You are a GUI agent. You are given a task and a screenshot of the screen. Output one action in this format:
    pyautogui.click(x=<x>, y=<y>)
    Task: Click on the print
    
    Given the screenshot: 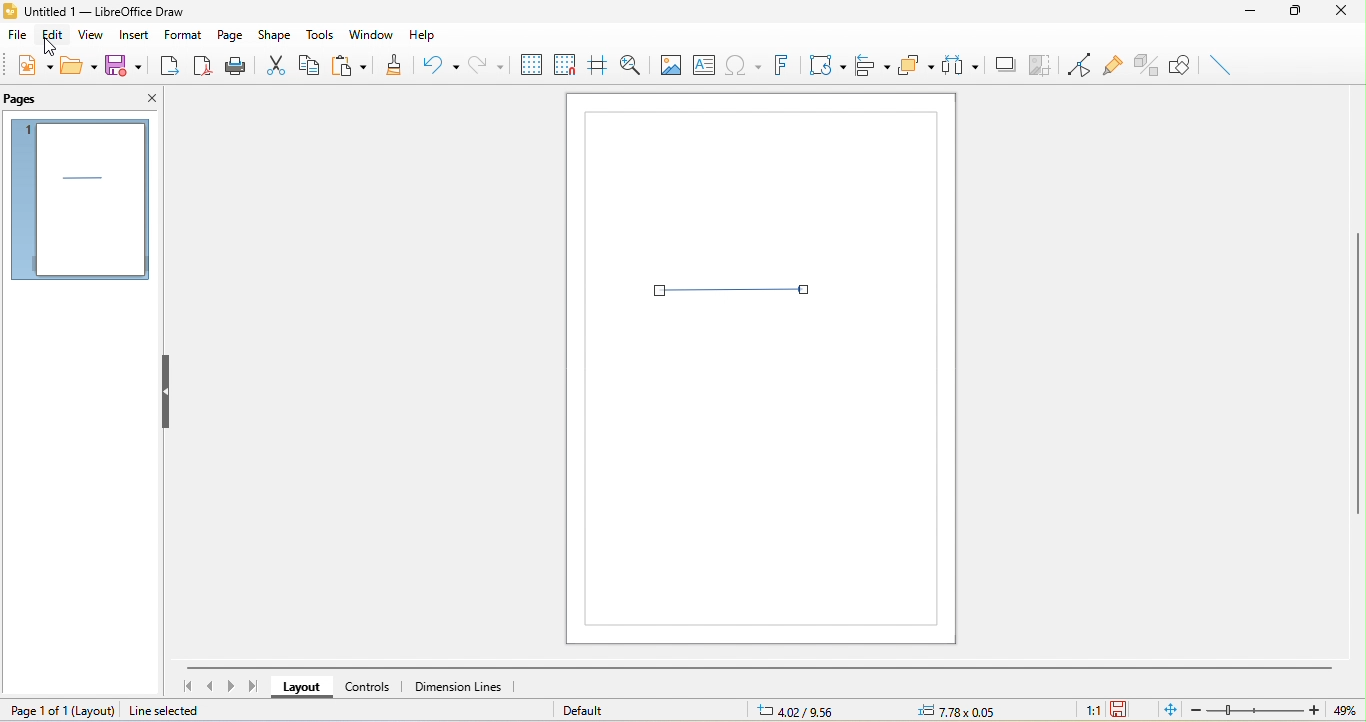 What is the action you would take?
    pyautogui.click(x=238, y=68)
    